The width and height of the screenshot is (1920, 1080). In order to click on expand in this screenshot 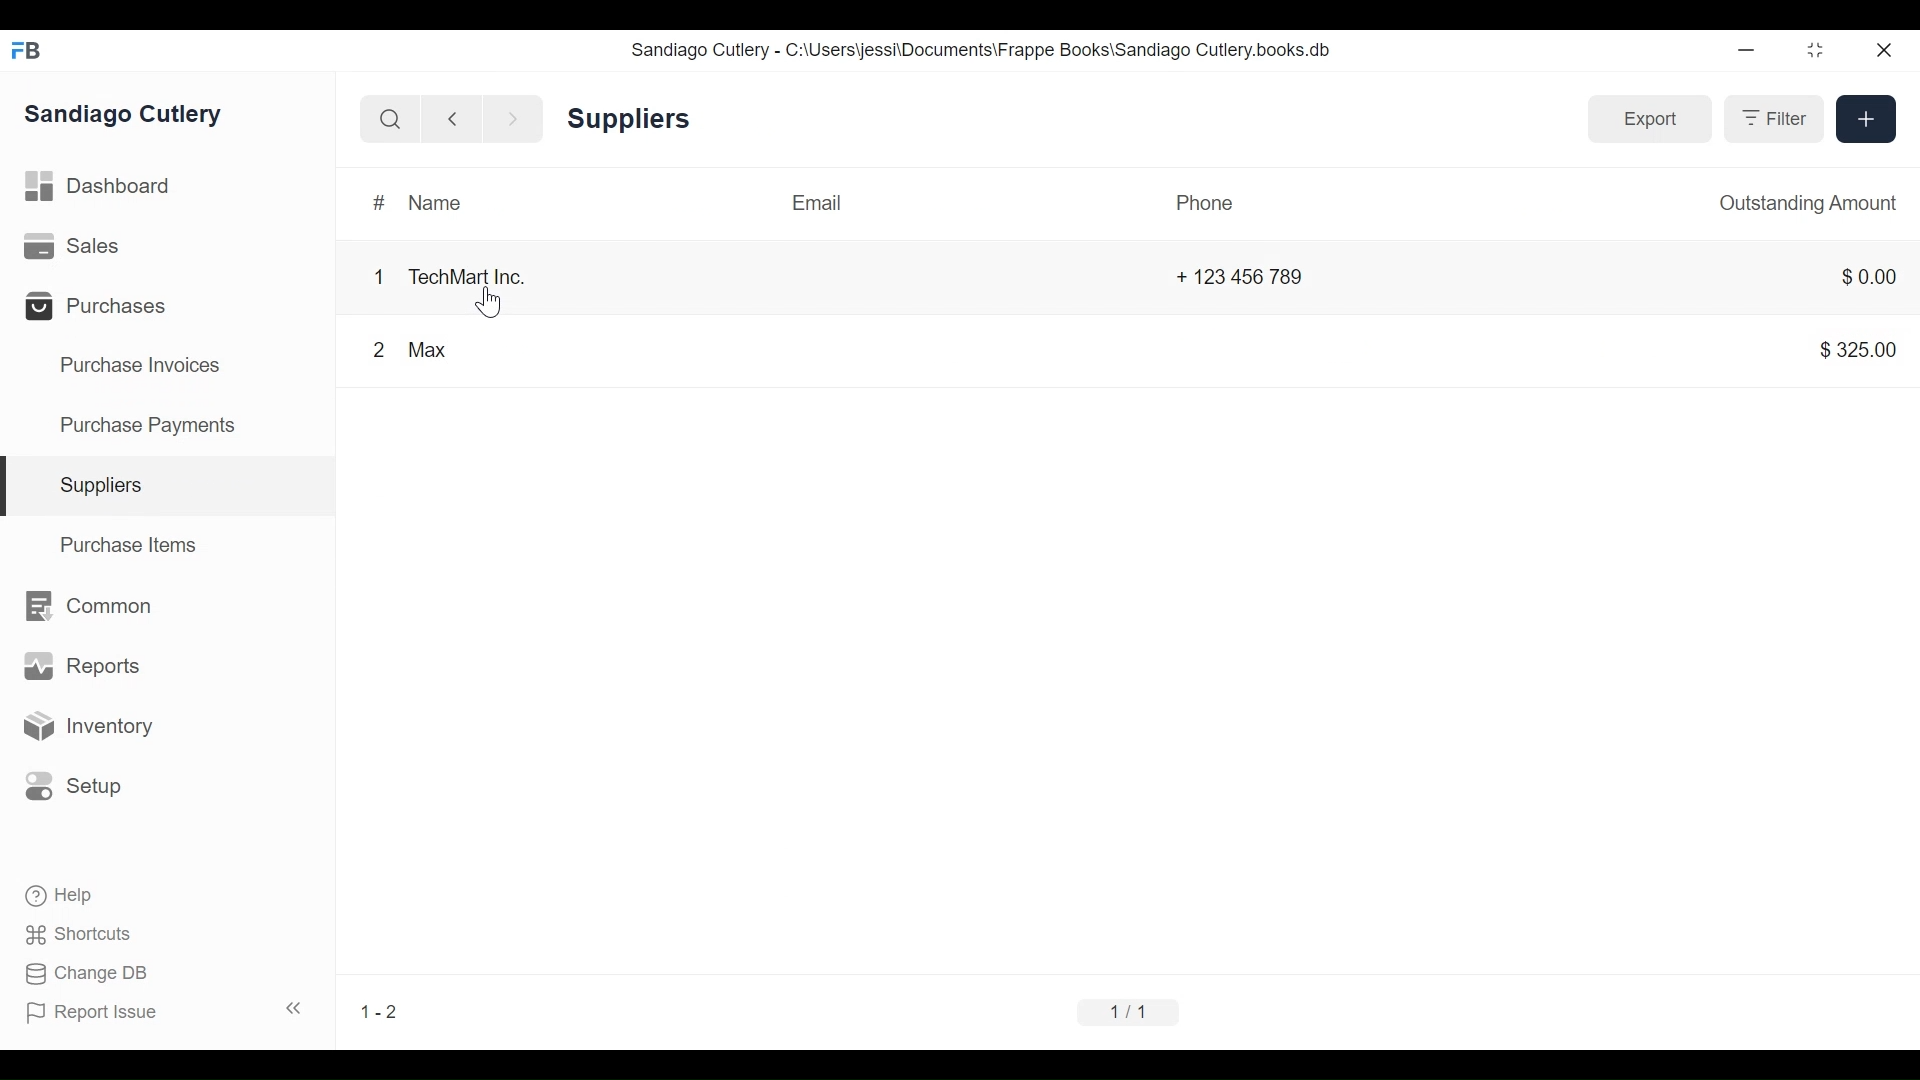, I will do `click(294, 1011)`.